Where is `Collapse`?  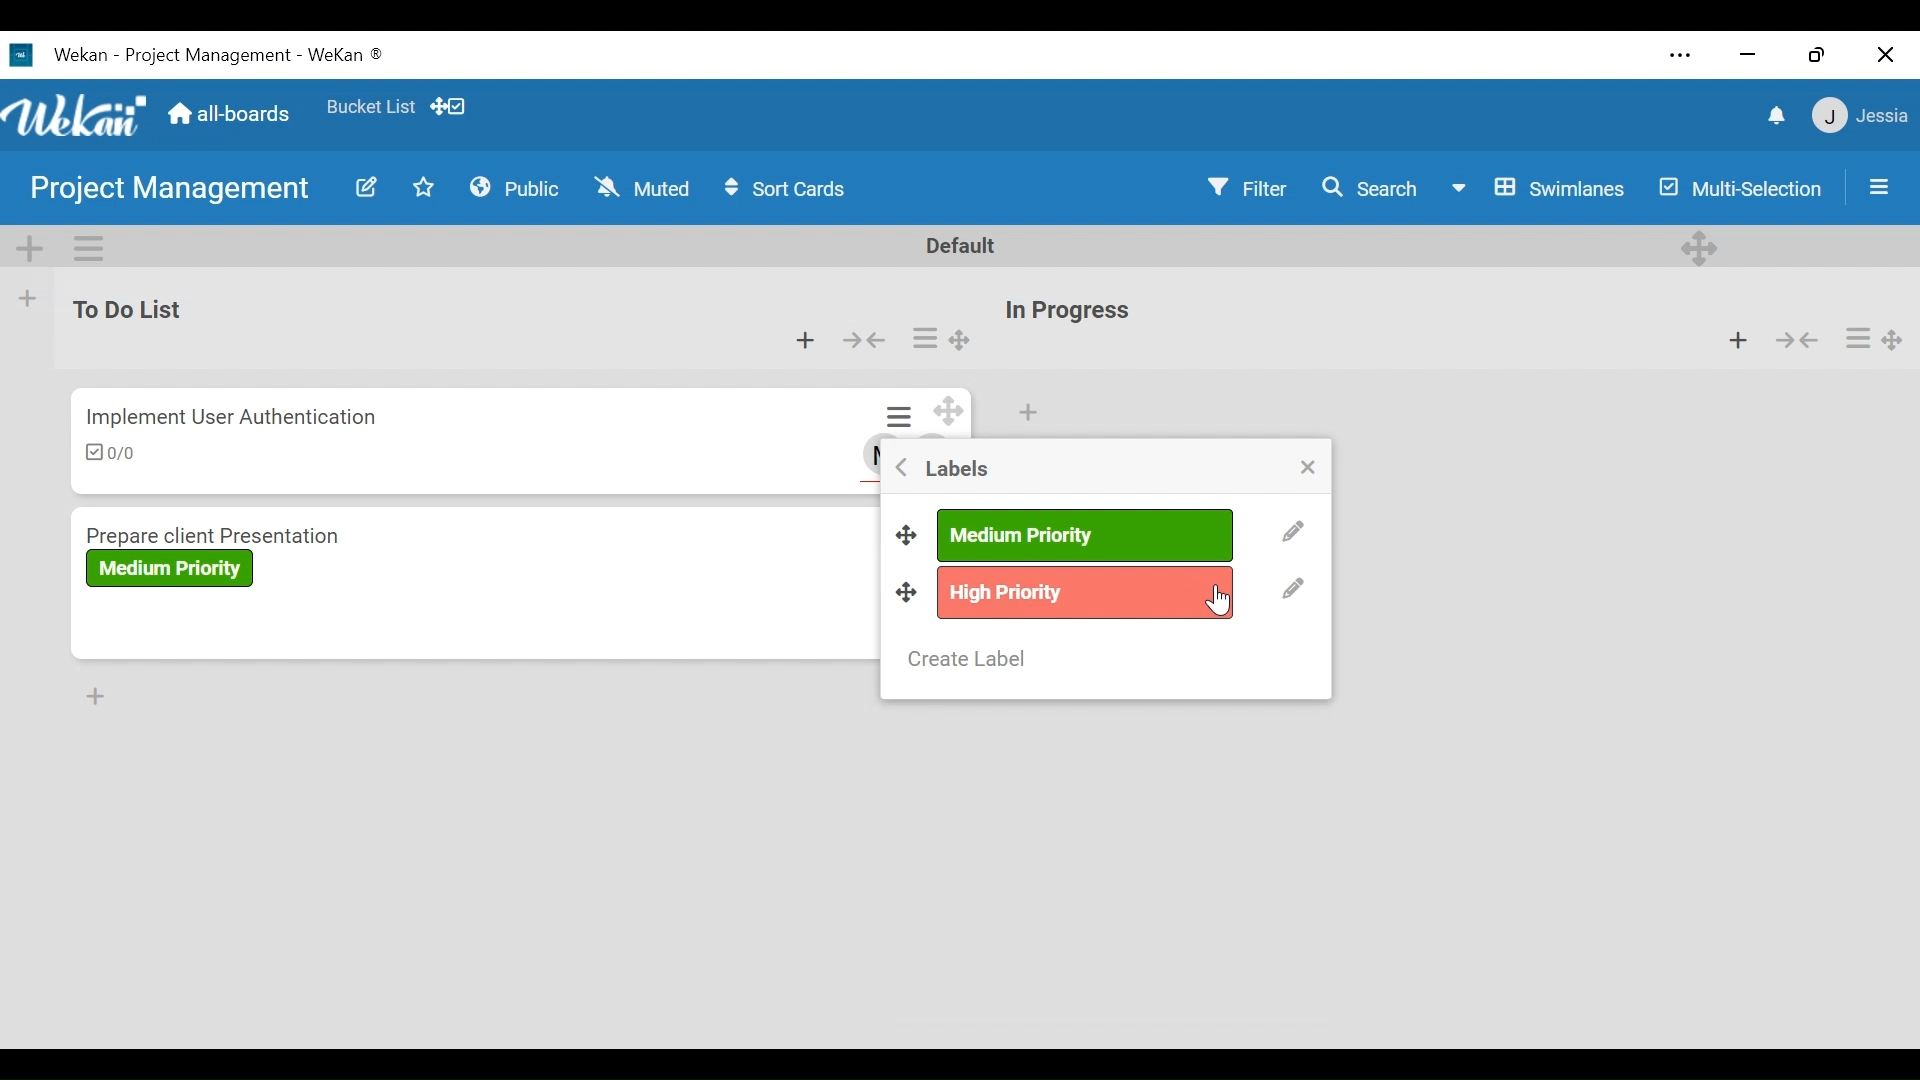
Collapse is located at coordinates (863, 342).